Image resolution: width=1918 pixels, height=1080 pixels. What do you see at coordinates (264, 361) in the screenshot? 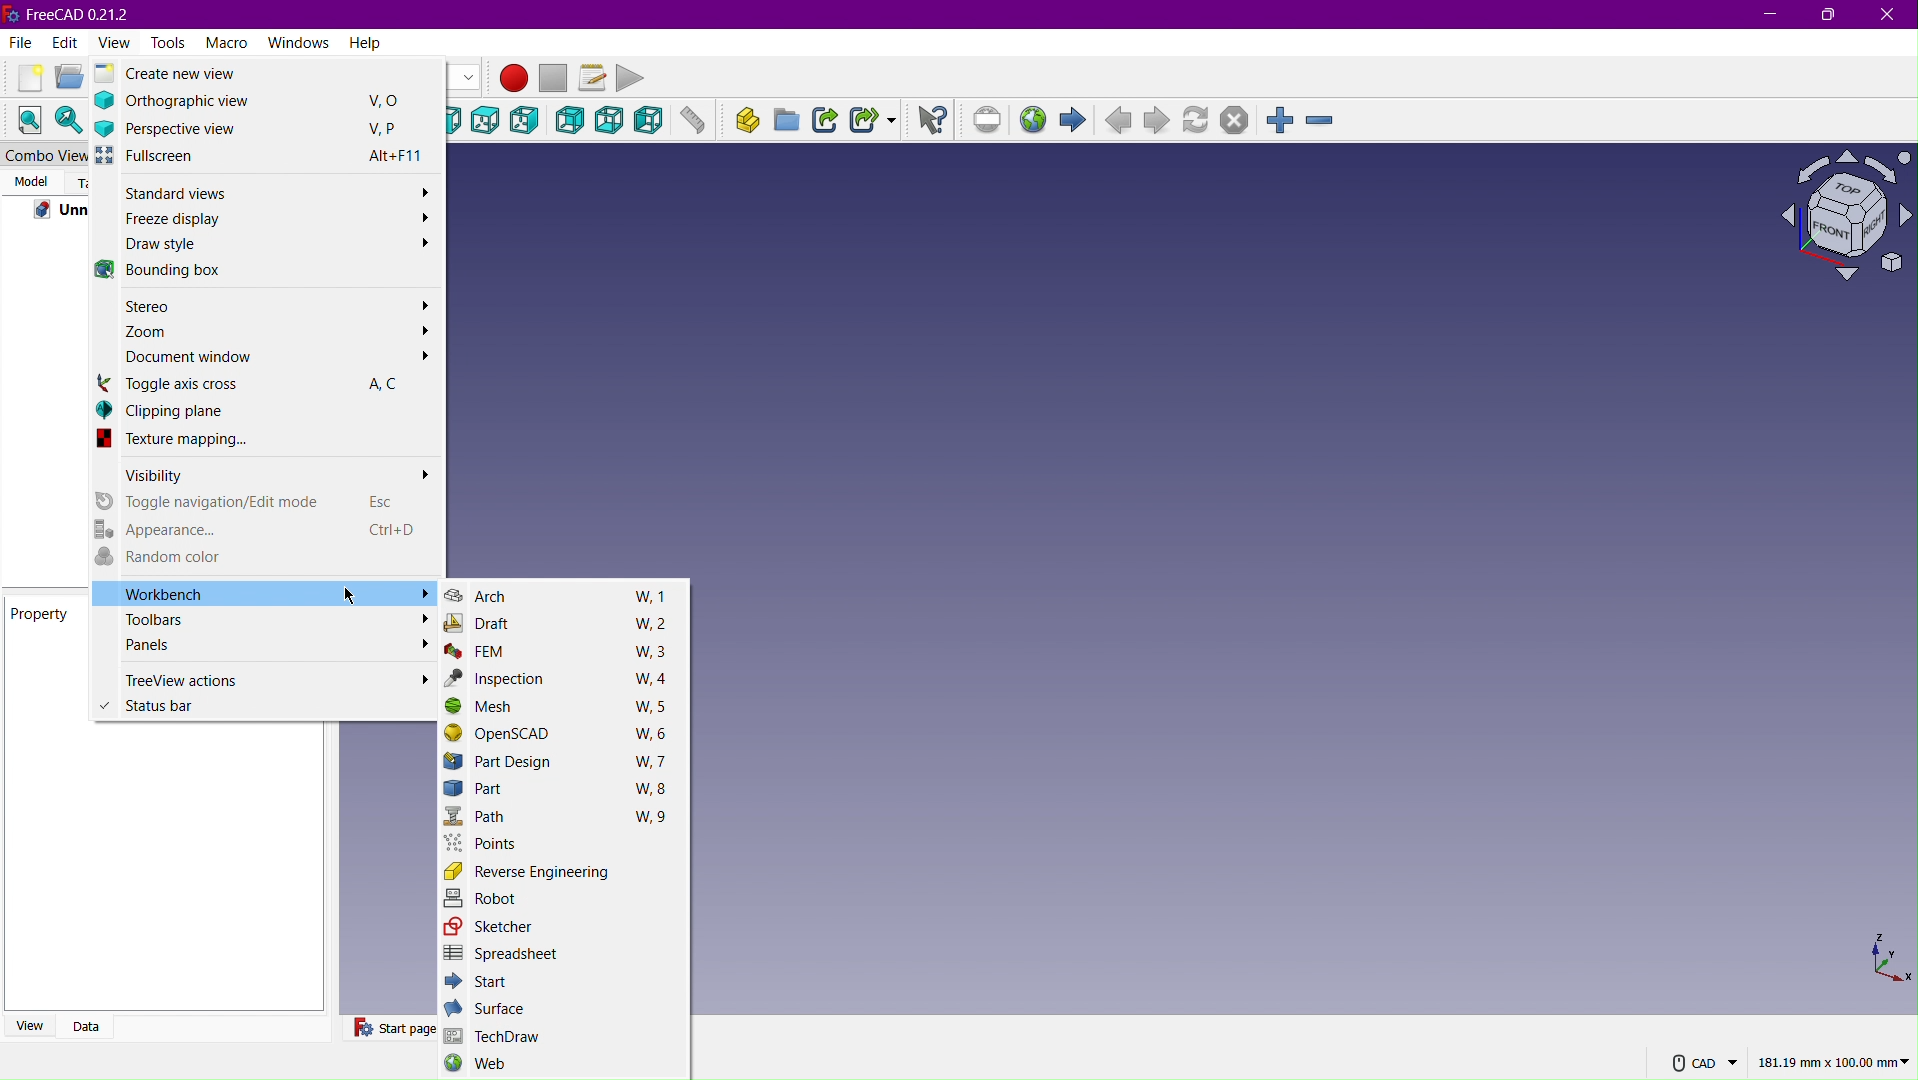
I see `Document window` at bounding box center [264, 361].